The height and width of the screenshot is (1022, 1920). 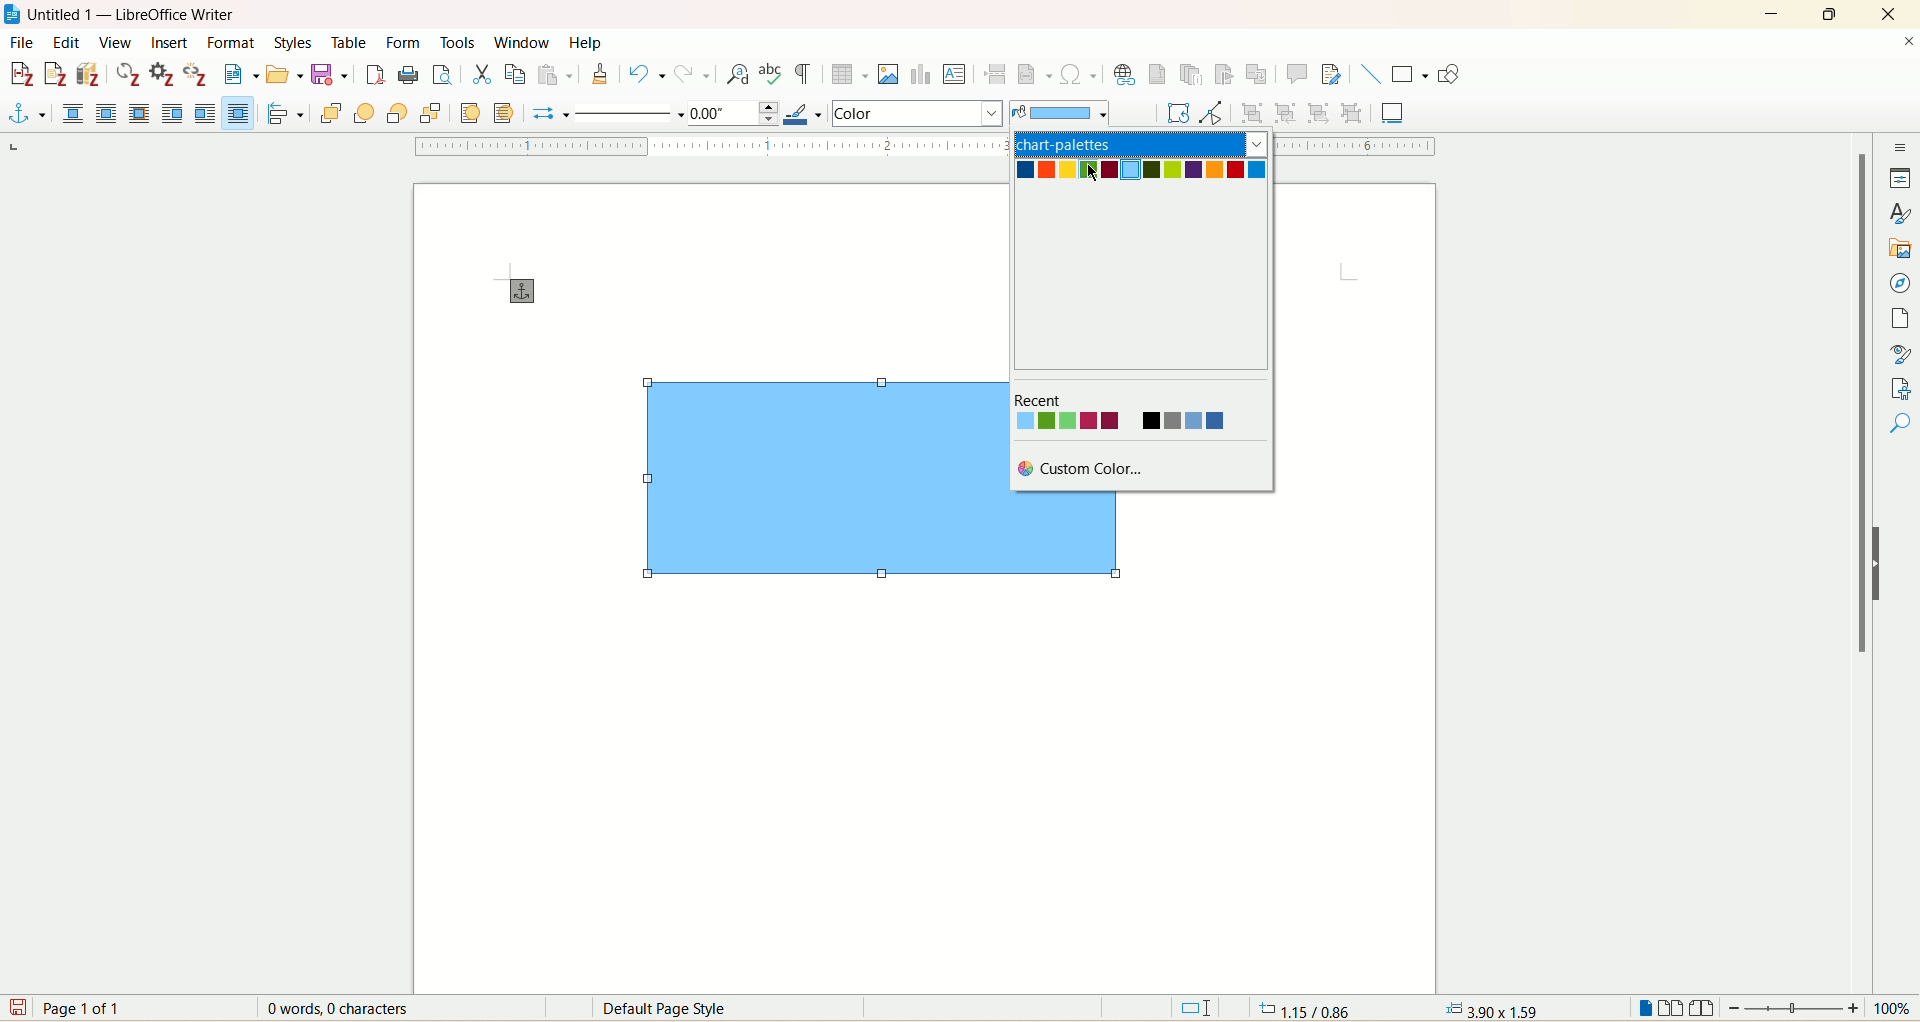 What do you see at coordinates (1394, 112) in the screenshot?
I see `insert caption` at bounding box center [1394, 112].